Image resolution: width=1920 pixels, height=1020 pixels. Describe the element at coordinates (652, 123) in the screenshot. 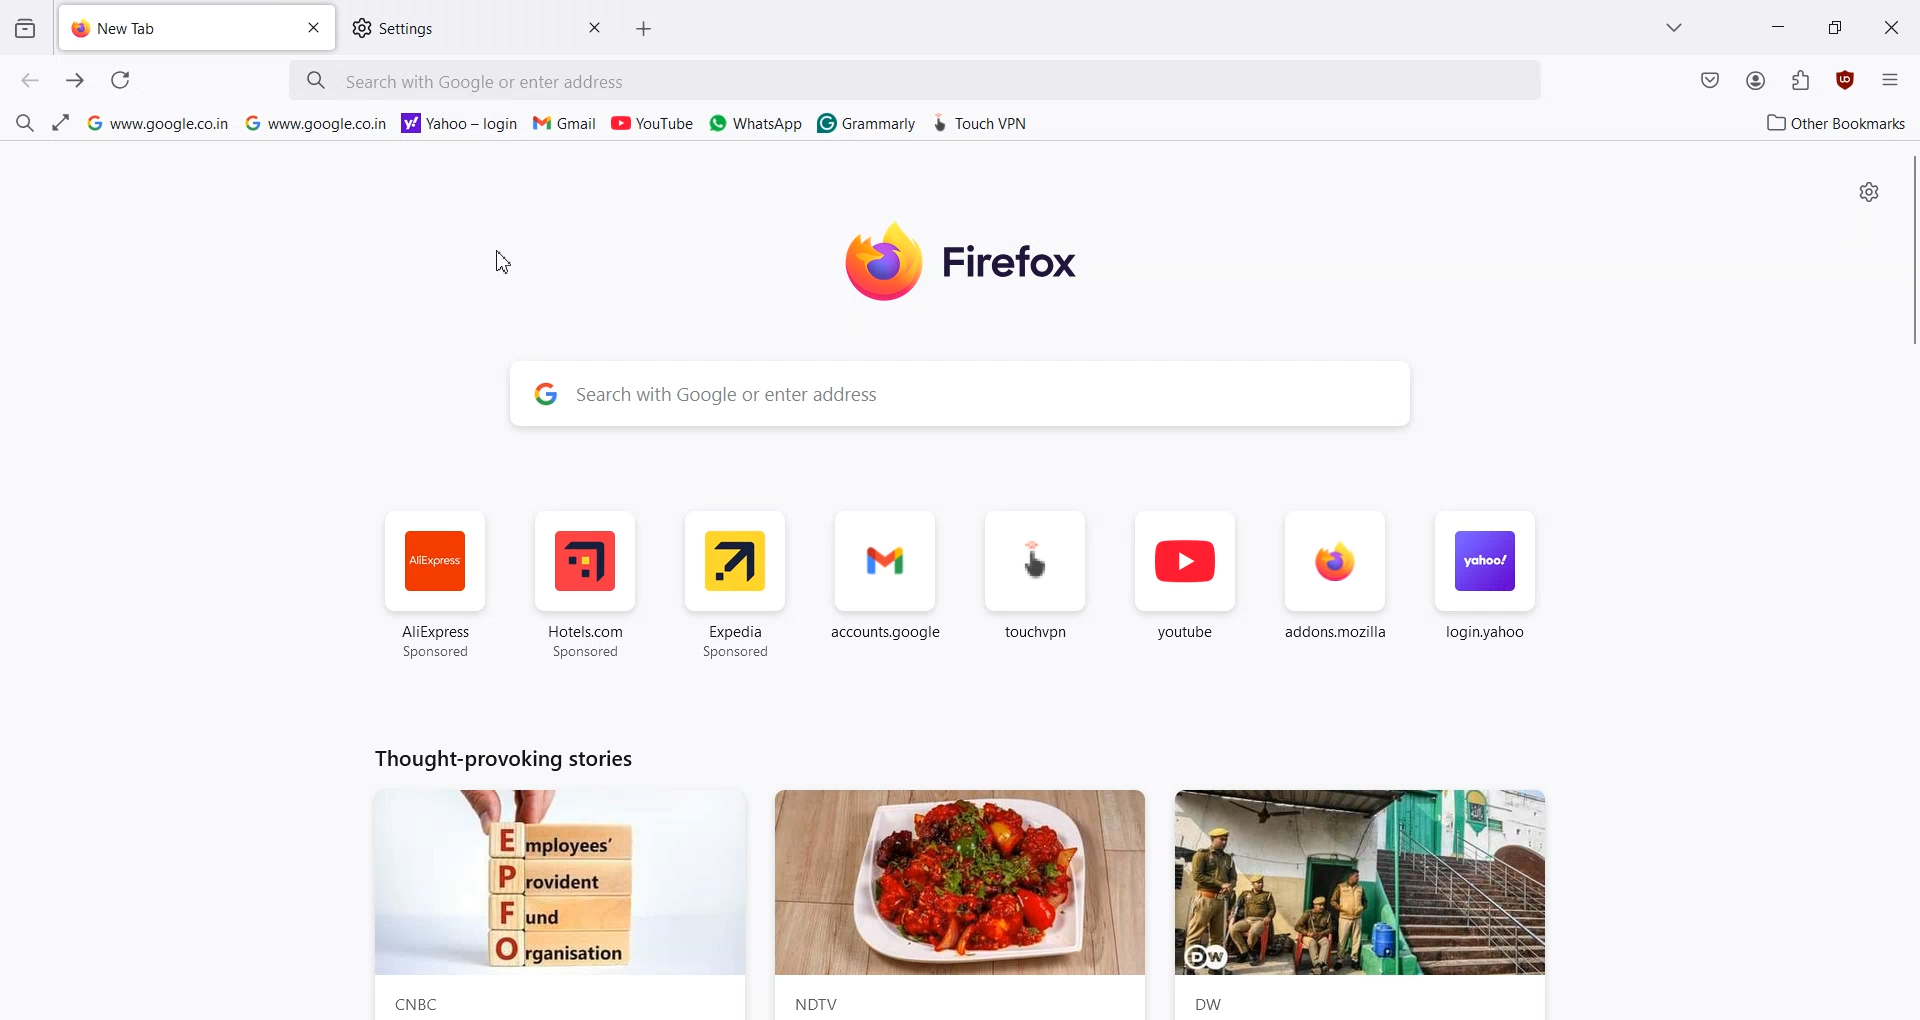

I see `Youtube Bookmark` at that location.